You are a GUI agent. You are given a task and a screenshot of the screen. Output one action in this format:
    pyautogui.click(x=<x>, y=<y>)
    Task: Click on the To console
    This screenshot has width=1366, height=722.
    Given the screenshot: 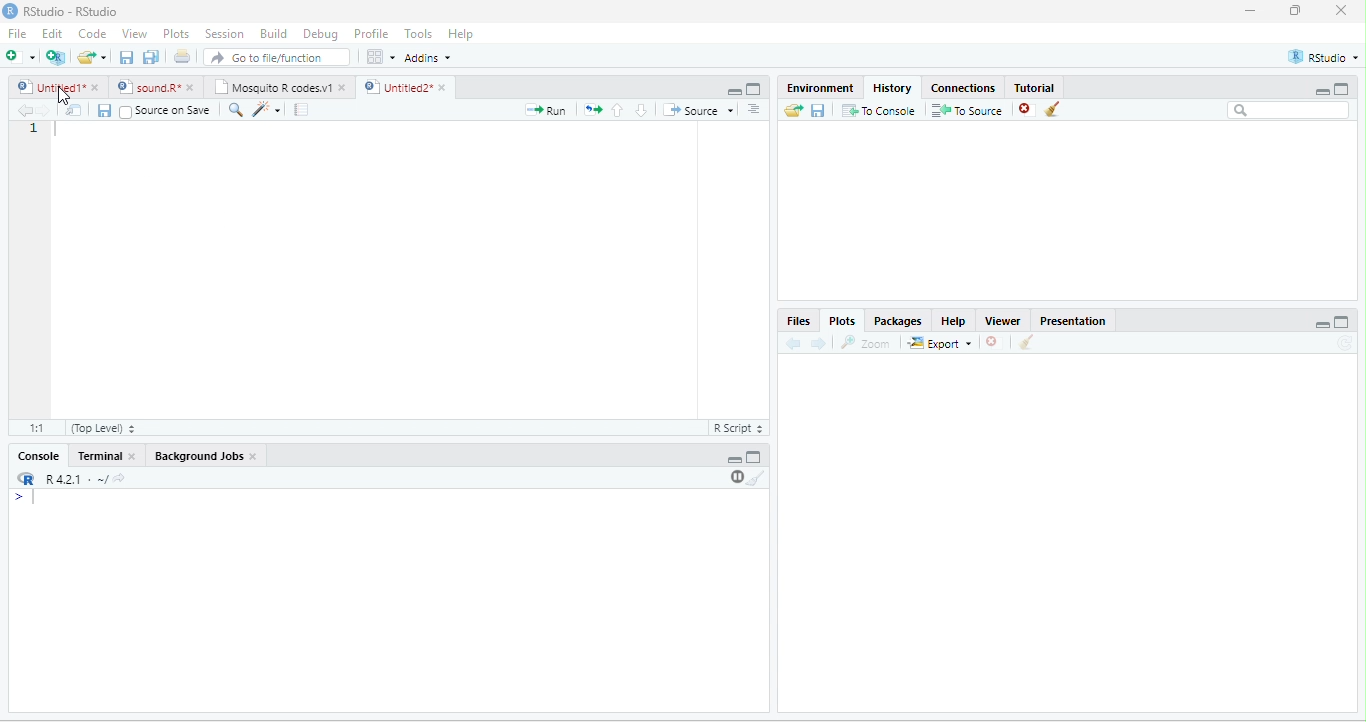 What is the action you would take?
    pyautogui.click(x=879, y=110)
    